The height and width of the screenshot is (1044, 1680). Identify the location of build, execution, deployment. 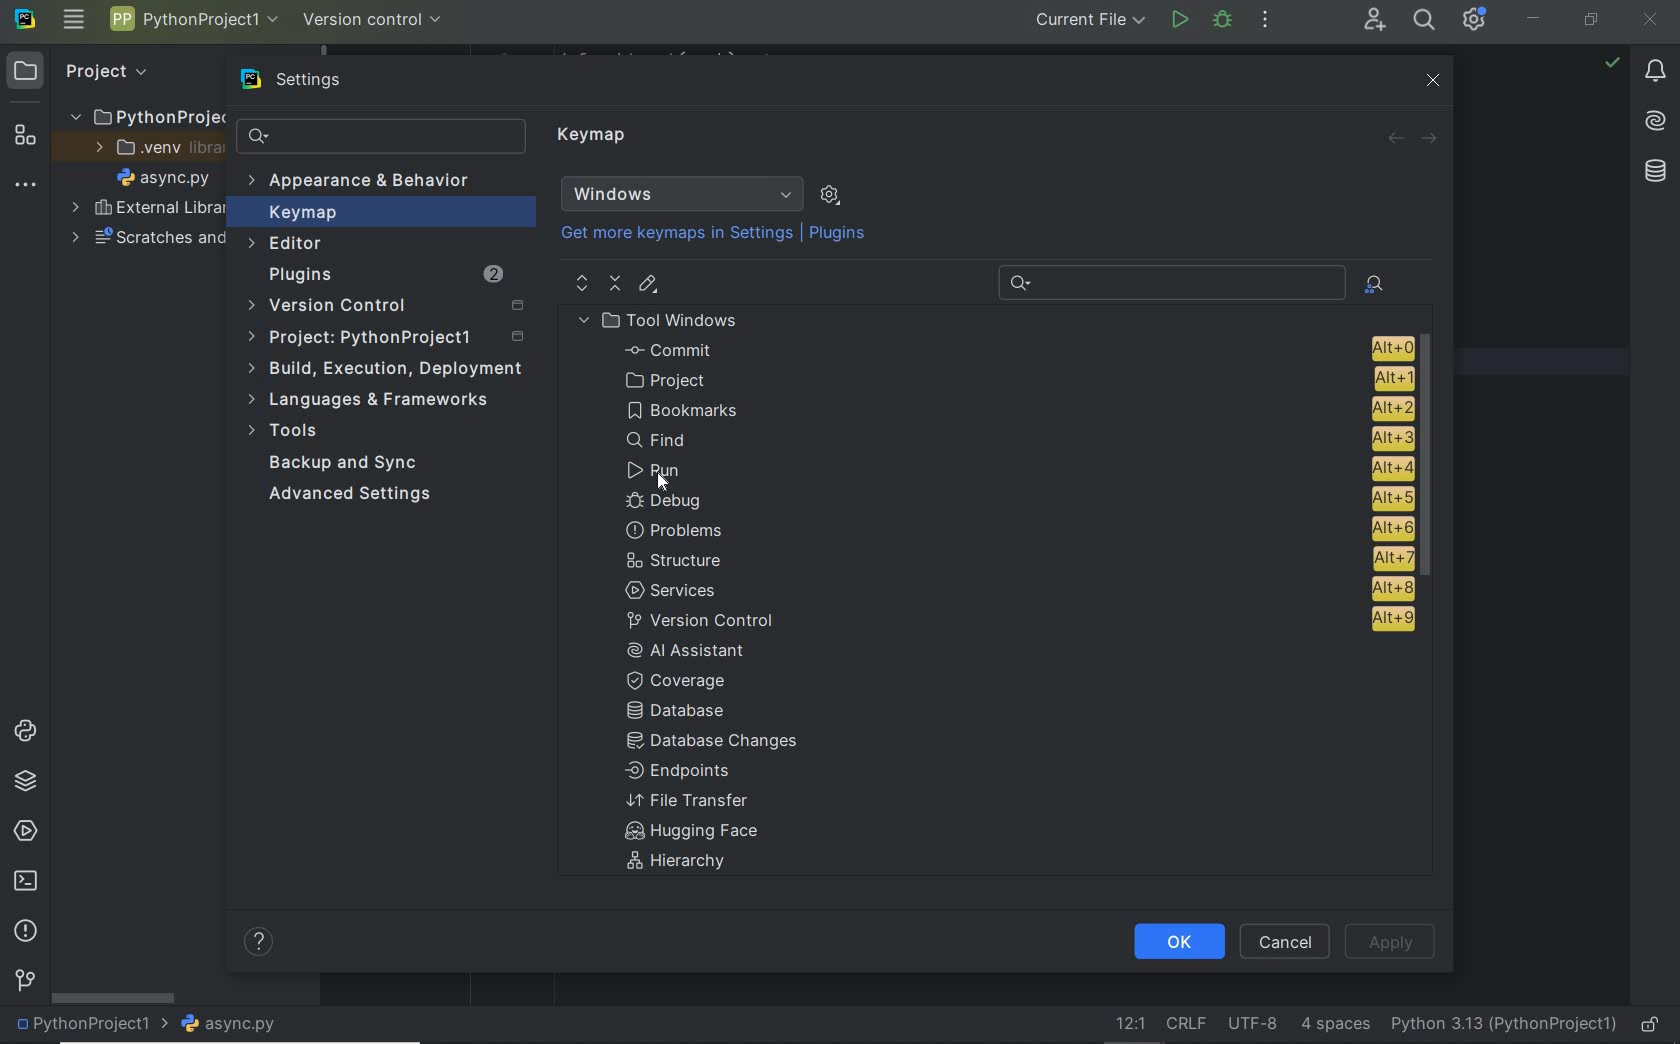
(384, 369).